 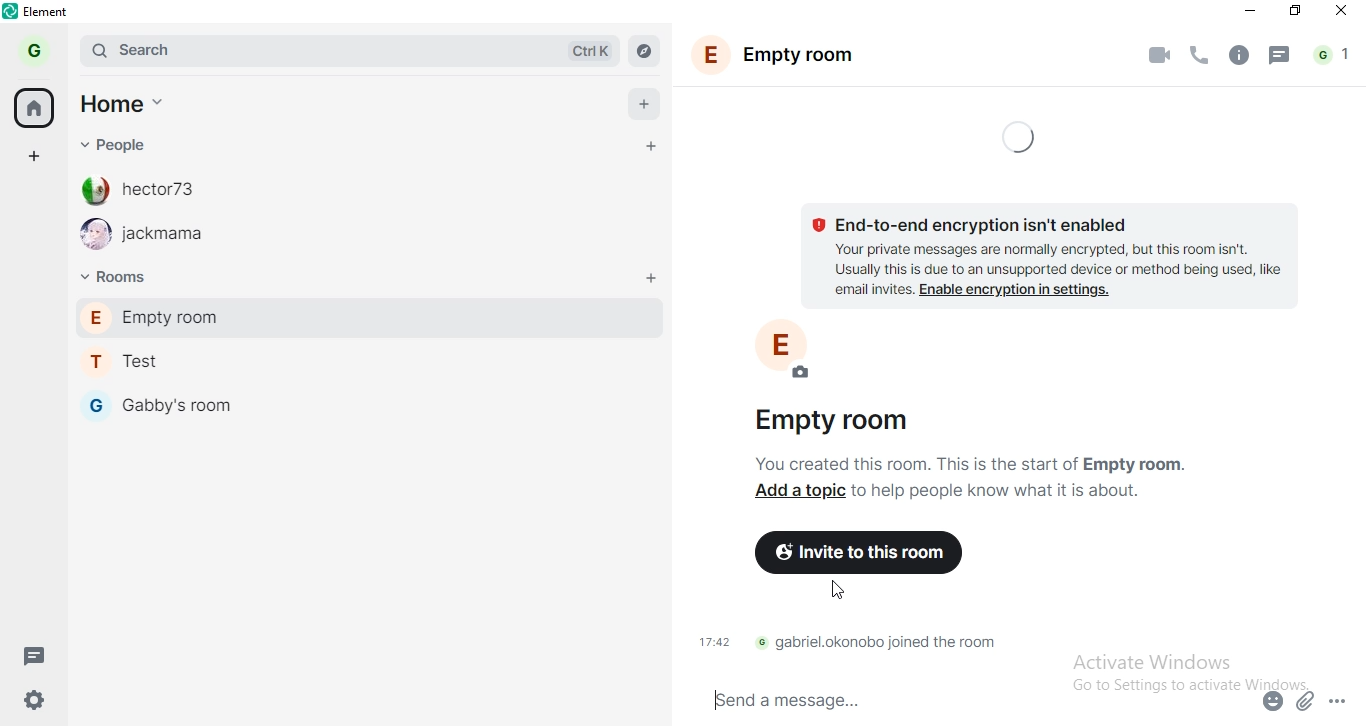 I want to click on attachment, so click(x=1306, y=700).